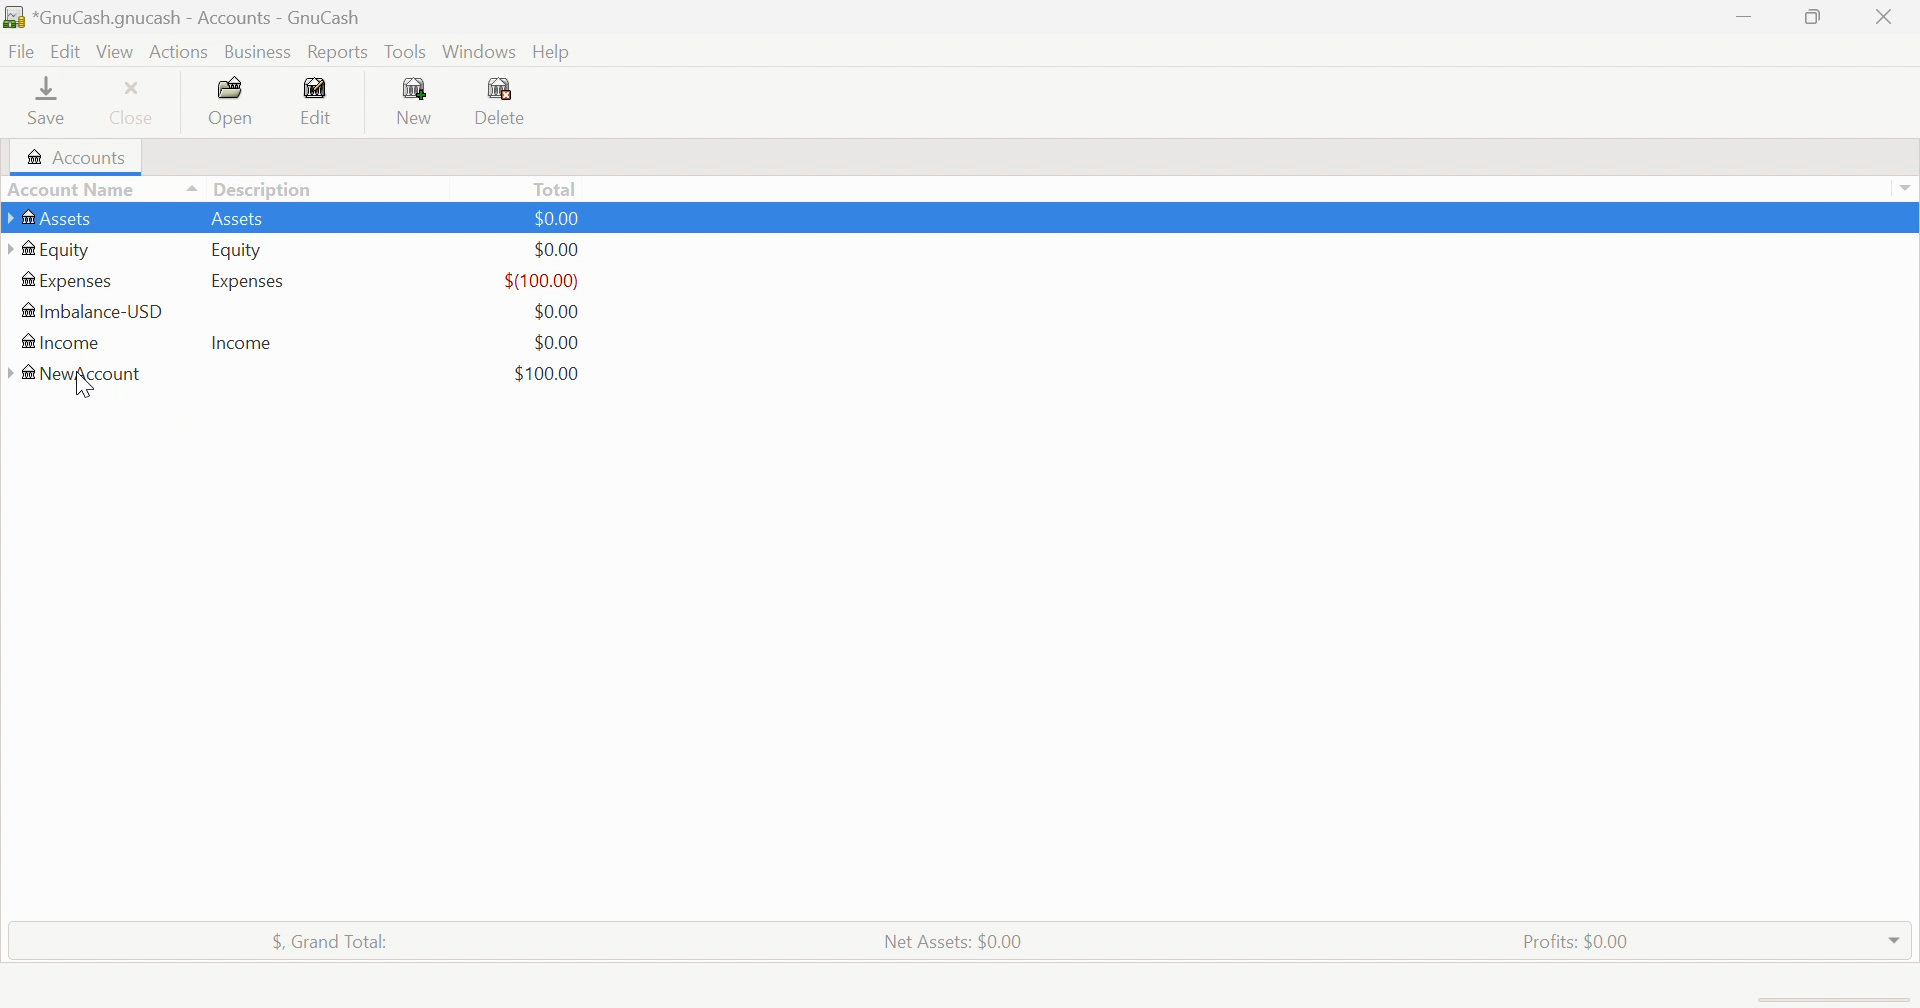  Describe the element at coordinates (555, 250) in the screenshot. I see `$0.00` at that location.